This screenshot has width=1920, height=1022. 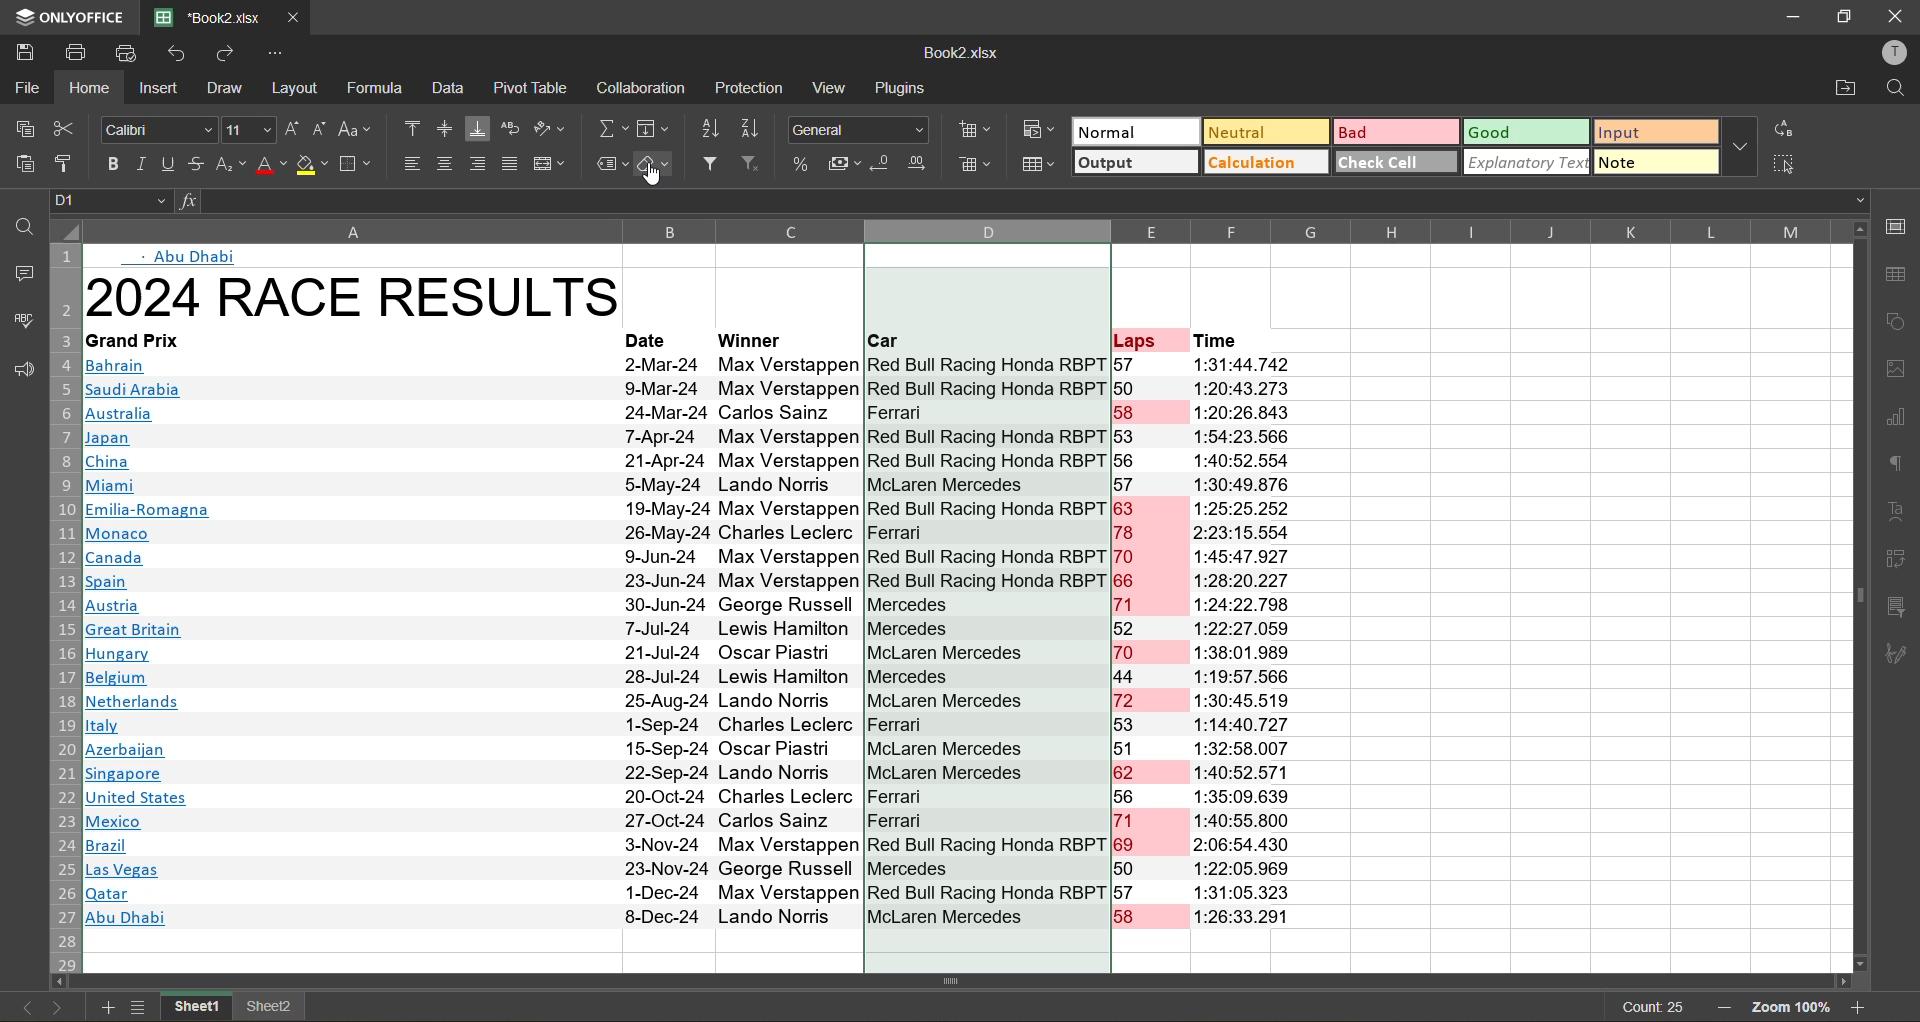 I want to click on save, so click(x=19, y=50).